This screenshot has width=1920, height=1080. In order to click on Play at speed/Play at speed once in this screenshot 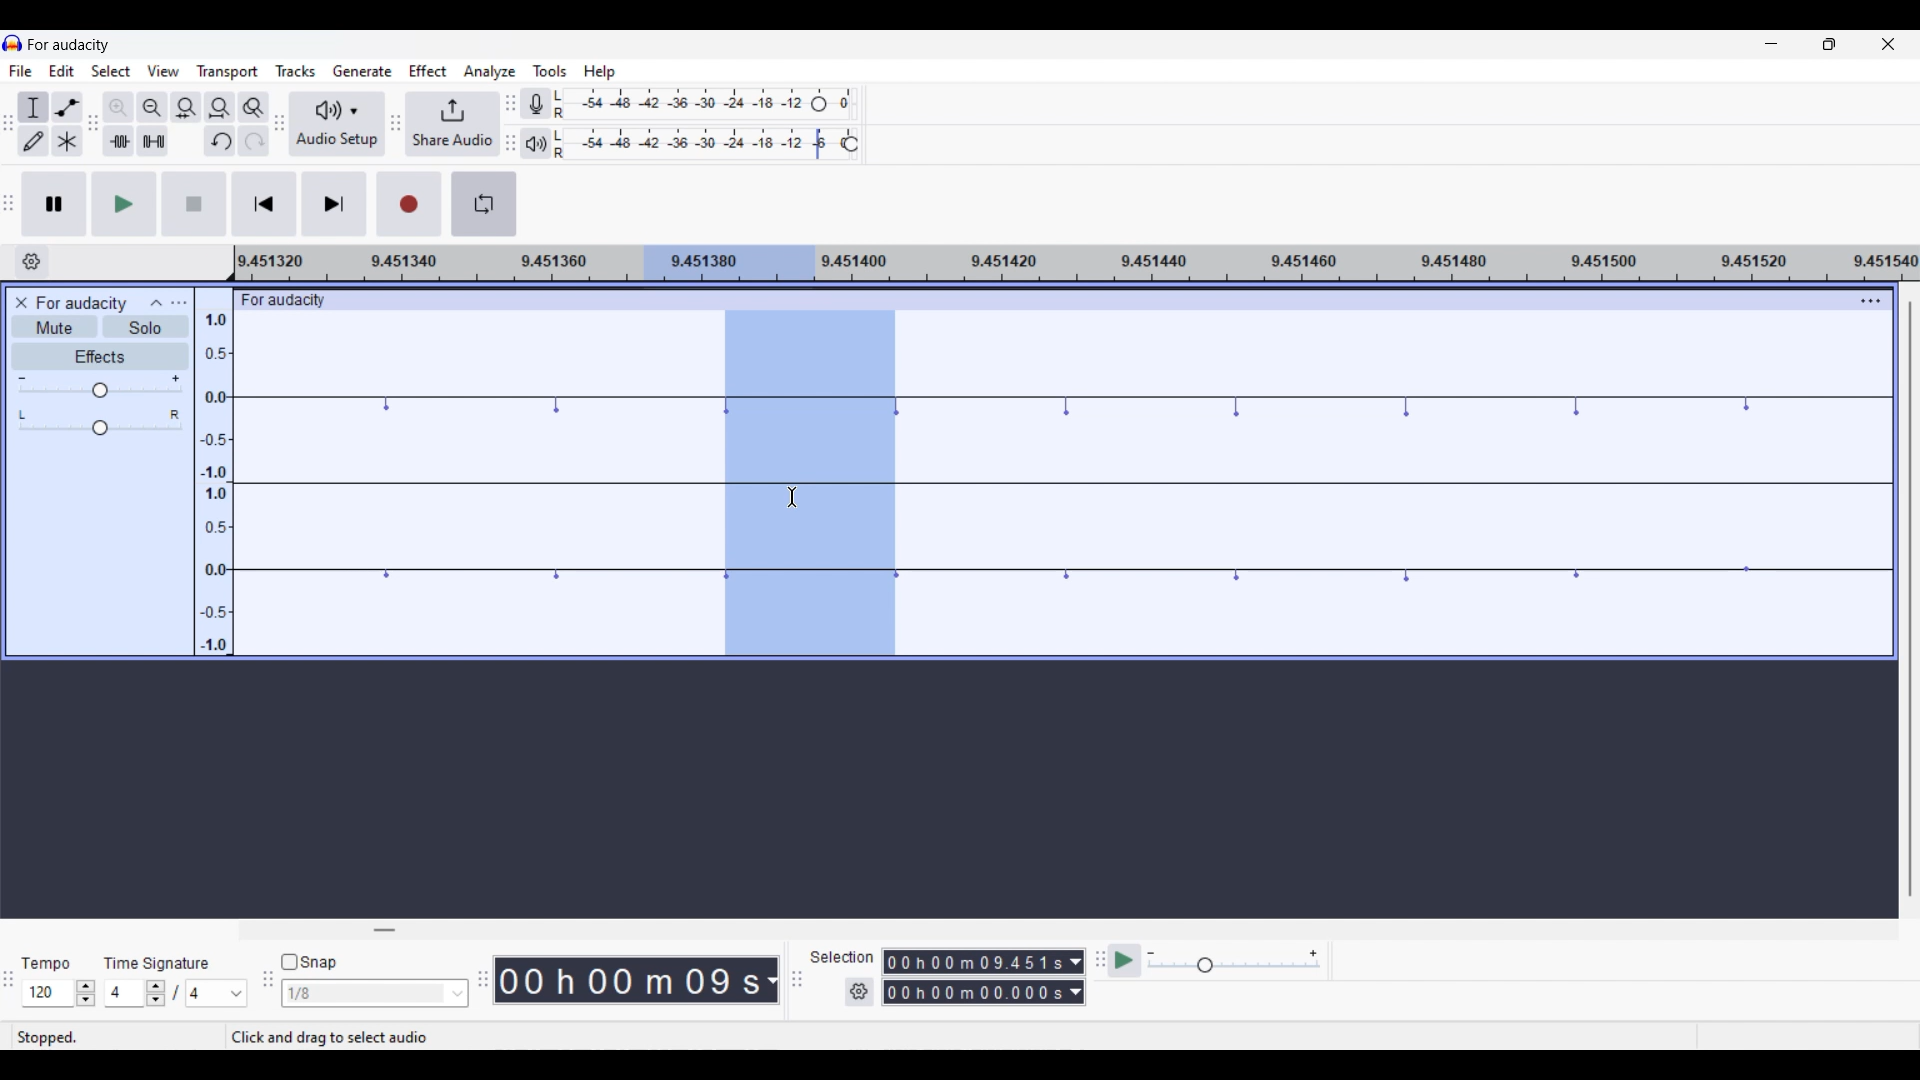, I will do `click(1125, 962)`.